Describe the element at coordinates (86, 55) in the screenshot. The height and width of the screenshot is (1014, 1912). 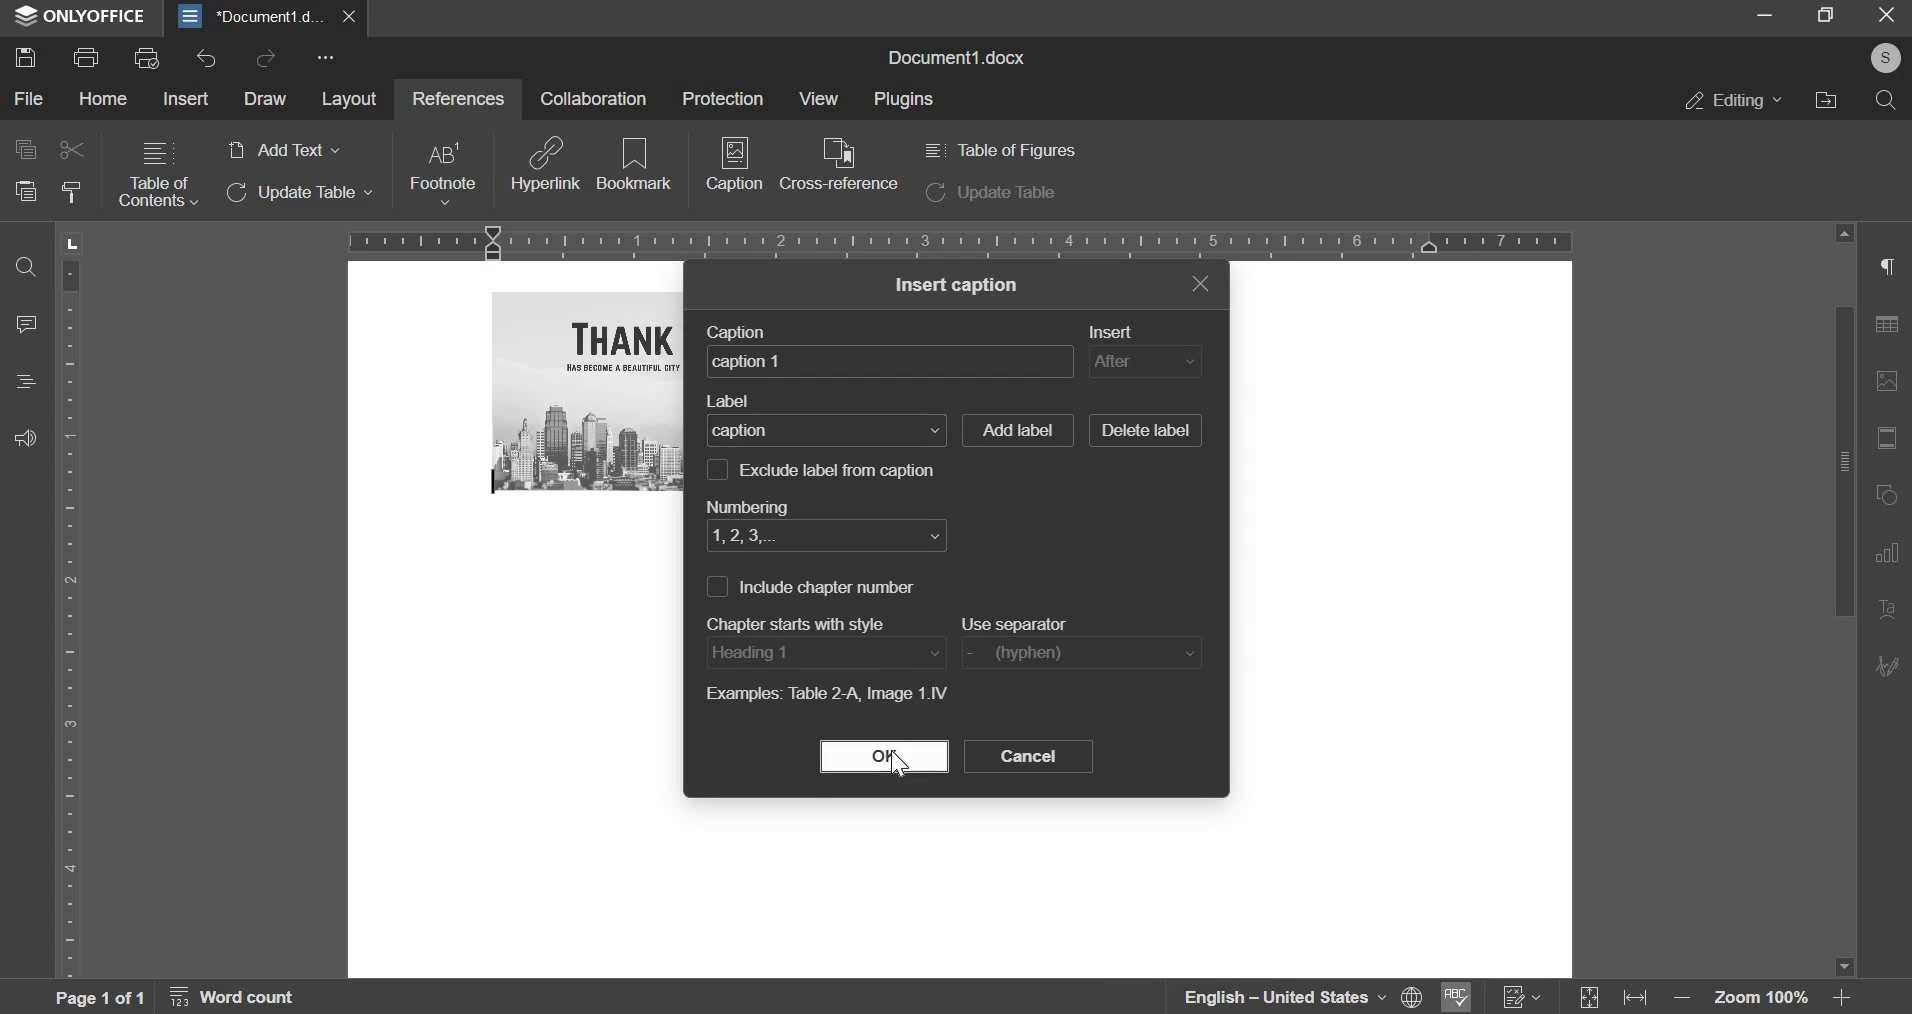
I see `print` at that location.